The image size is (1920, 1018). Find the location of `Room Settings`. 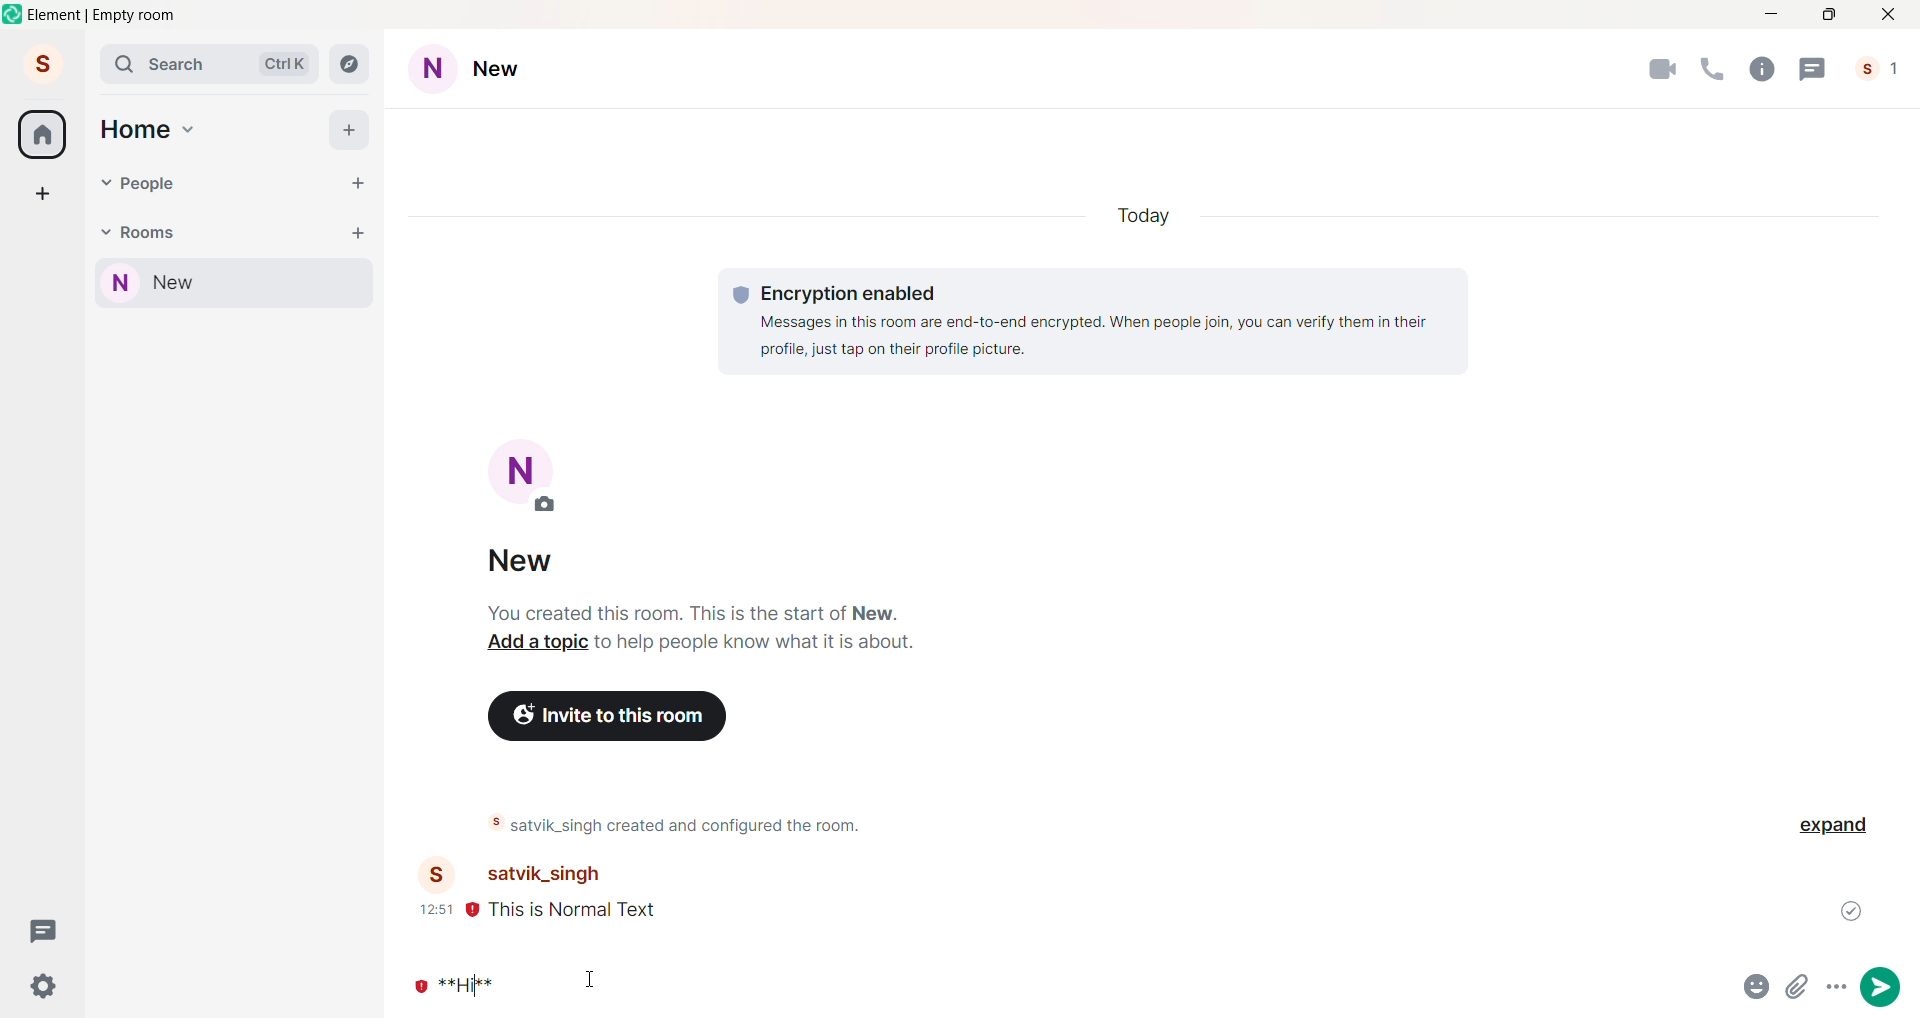

Room Settings is located at coordinates (486, 70).